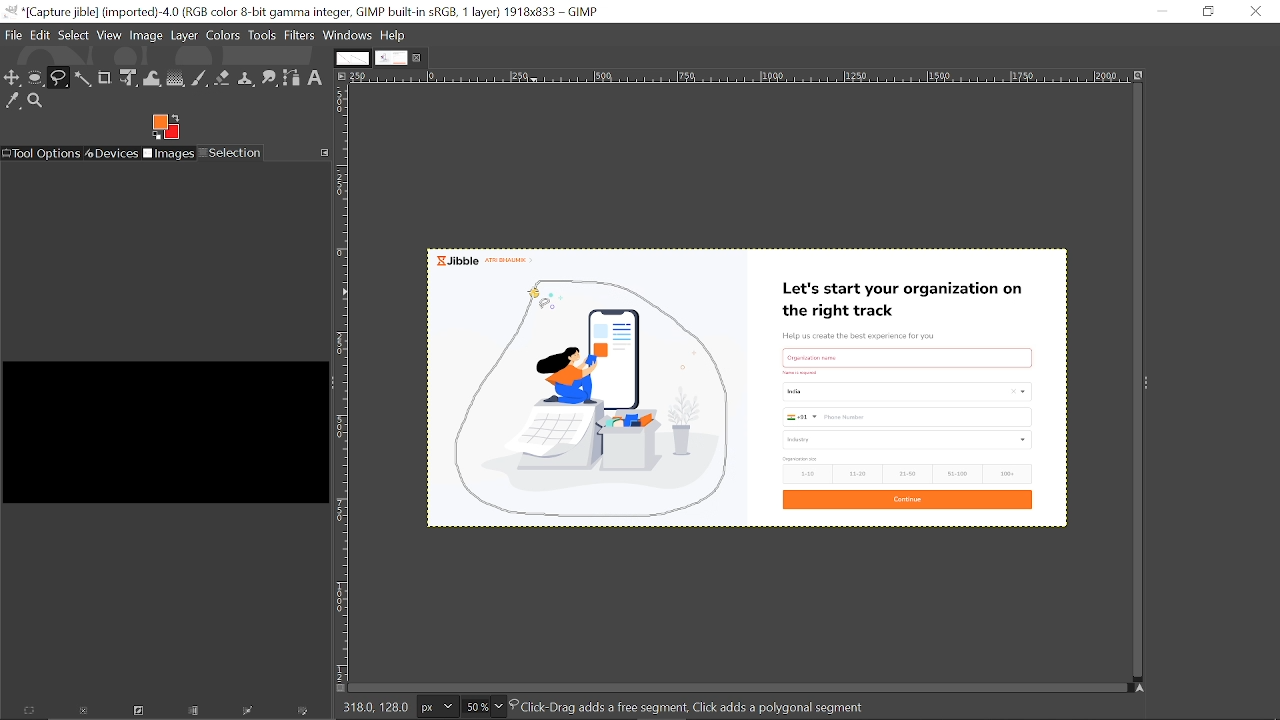  What do you see at coordinates (195, 712) in the screenshot?
I see `Save the selection to a channel` at bounding box center [195, 712].